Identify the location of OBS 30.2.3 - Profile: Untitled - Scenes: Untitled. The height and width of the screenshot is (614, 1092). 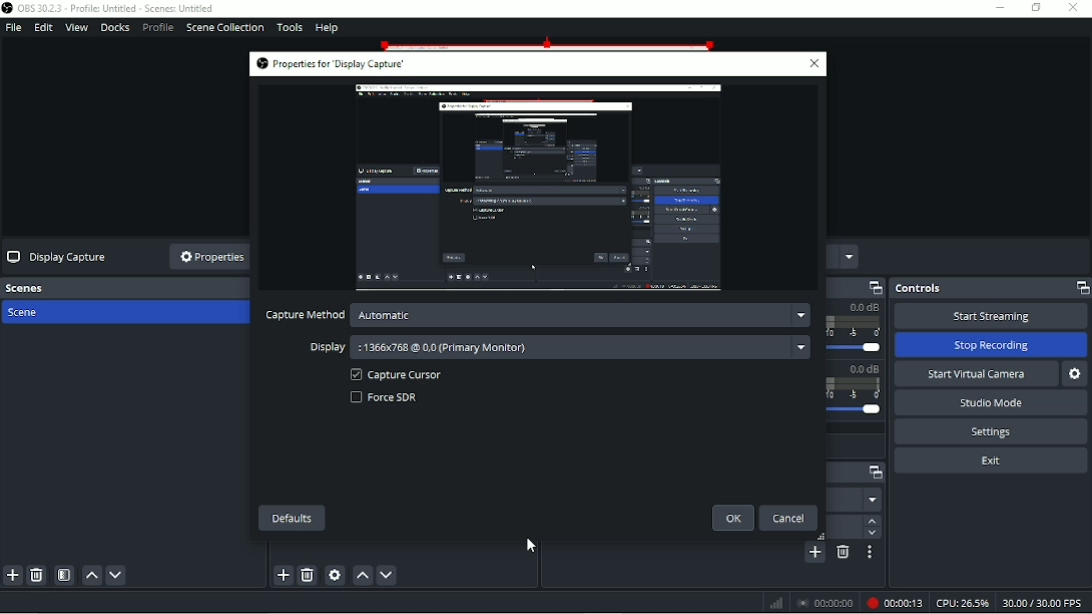
(120, 7).